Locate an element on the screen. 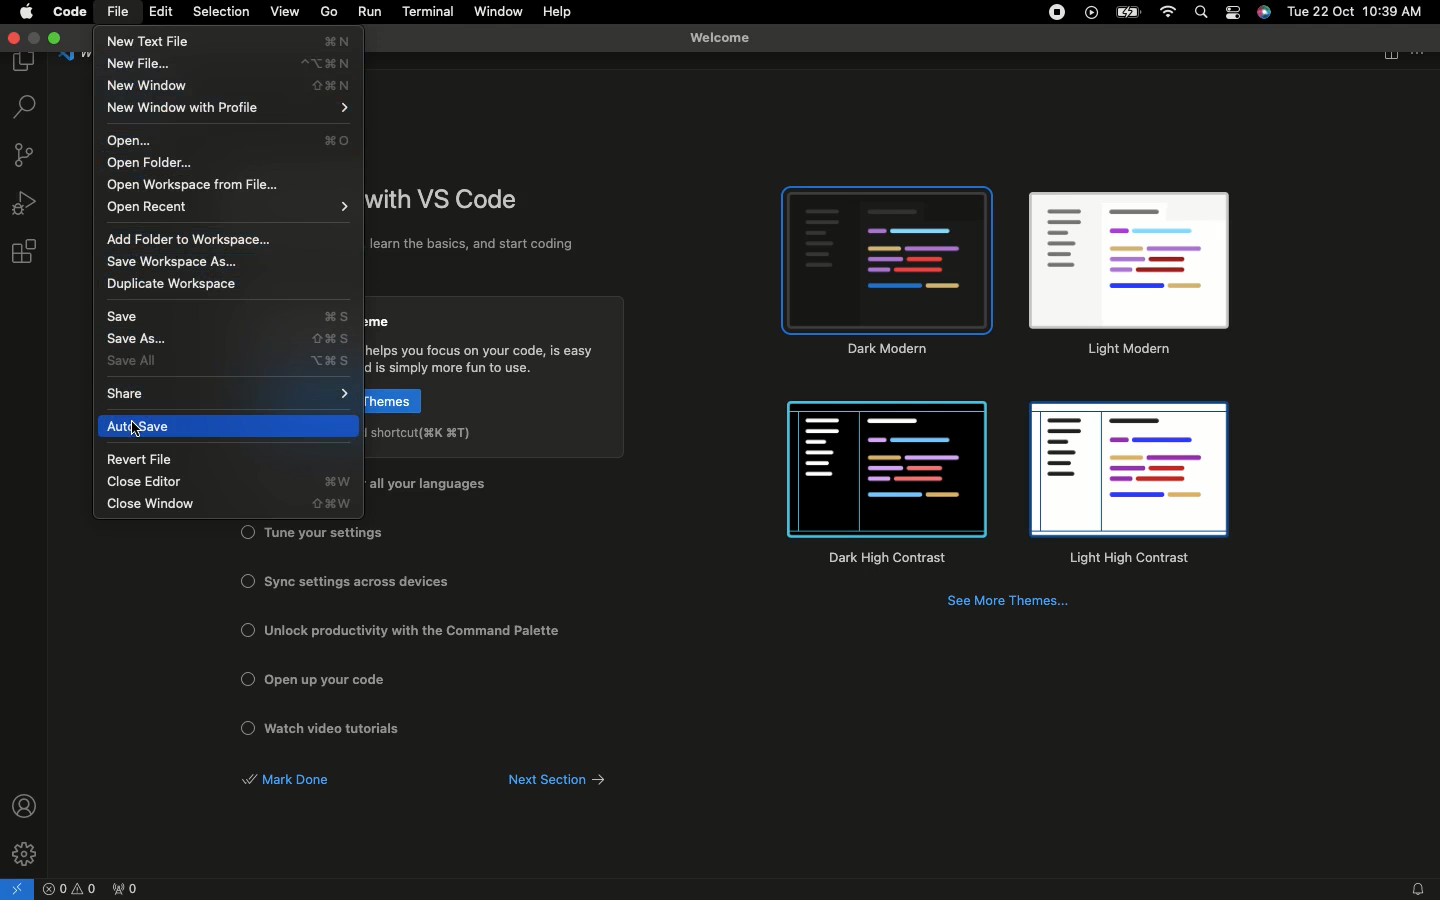 The height and width of the screenshot is (900, 1440). Notifications is located at coordinates (1415, 889).